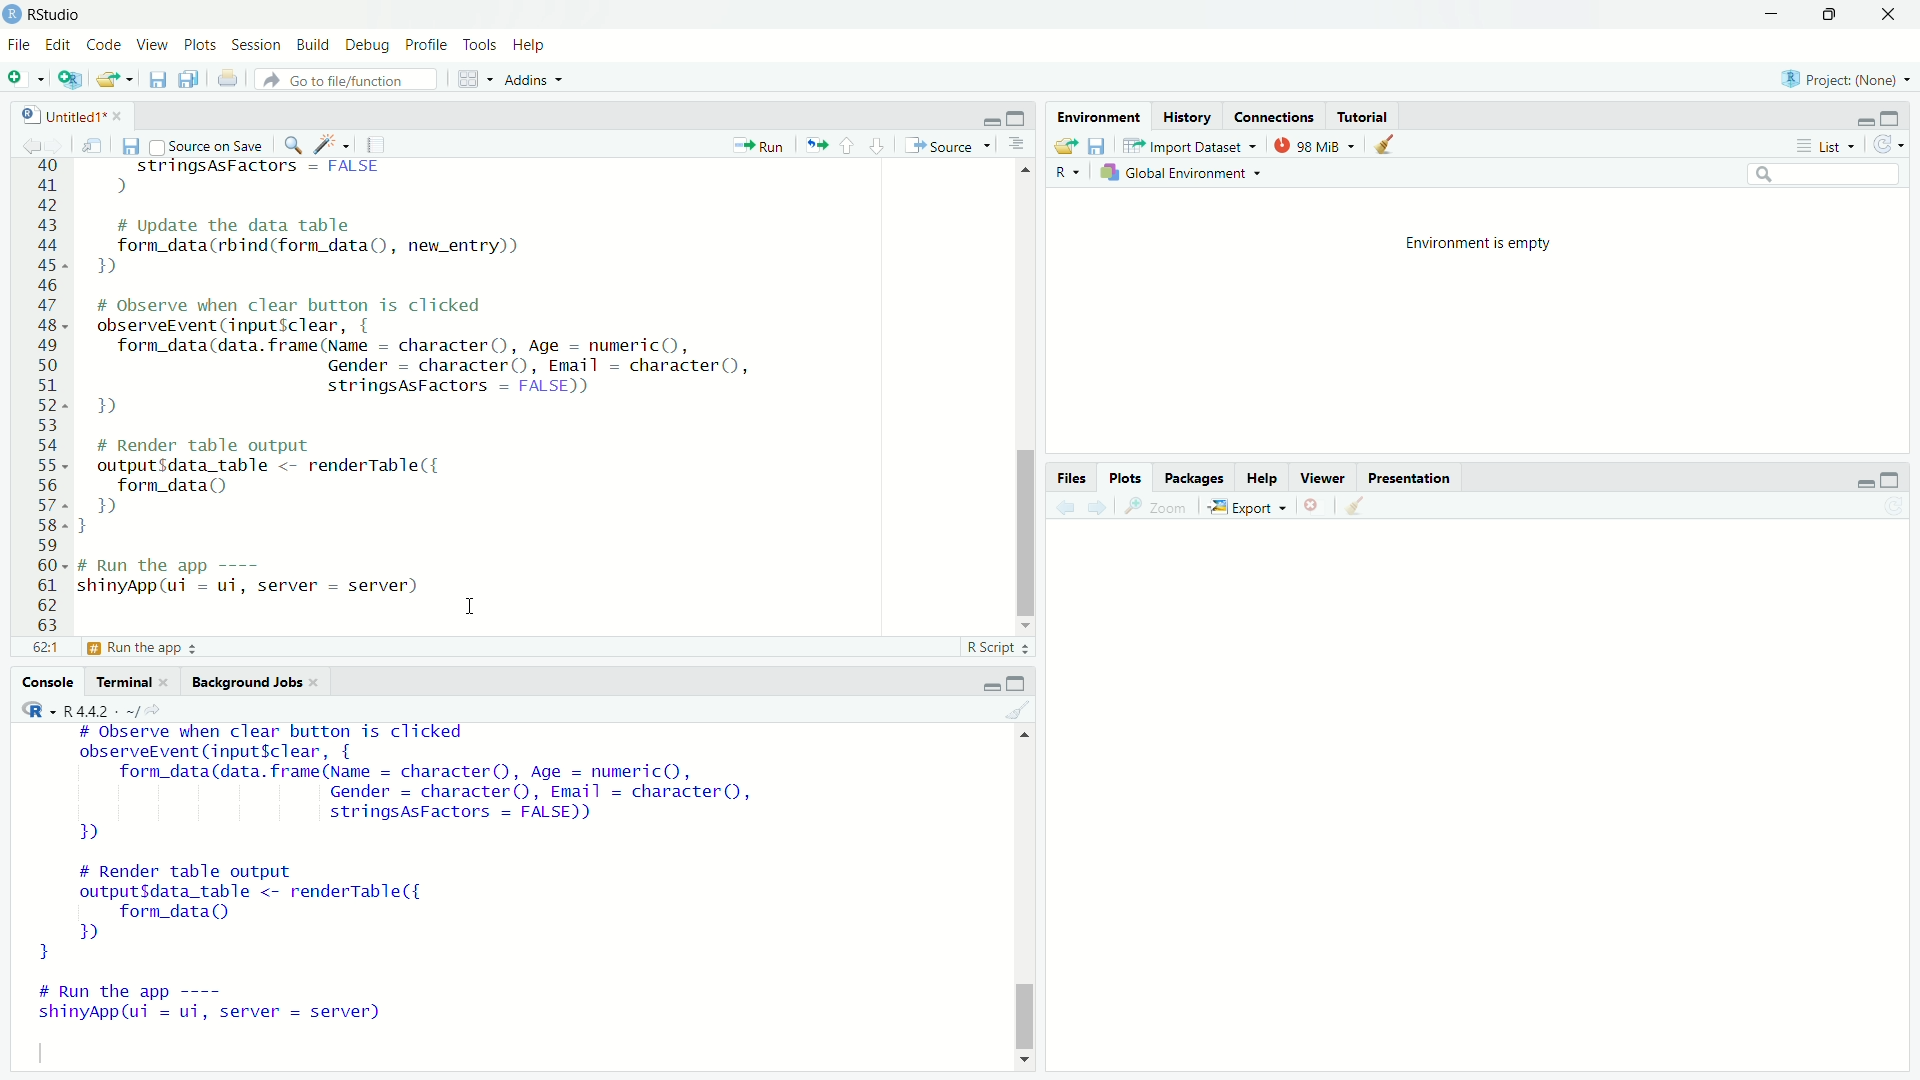 The height and width of the screenshot is (1080, 1920). What do you see at coordinates (1186, 115) in the screenshot?
I see `history` at bounding box center [1186, 115].